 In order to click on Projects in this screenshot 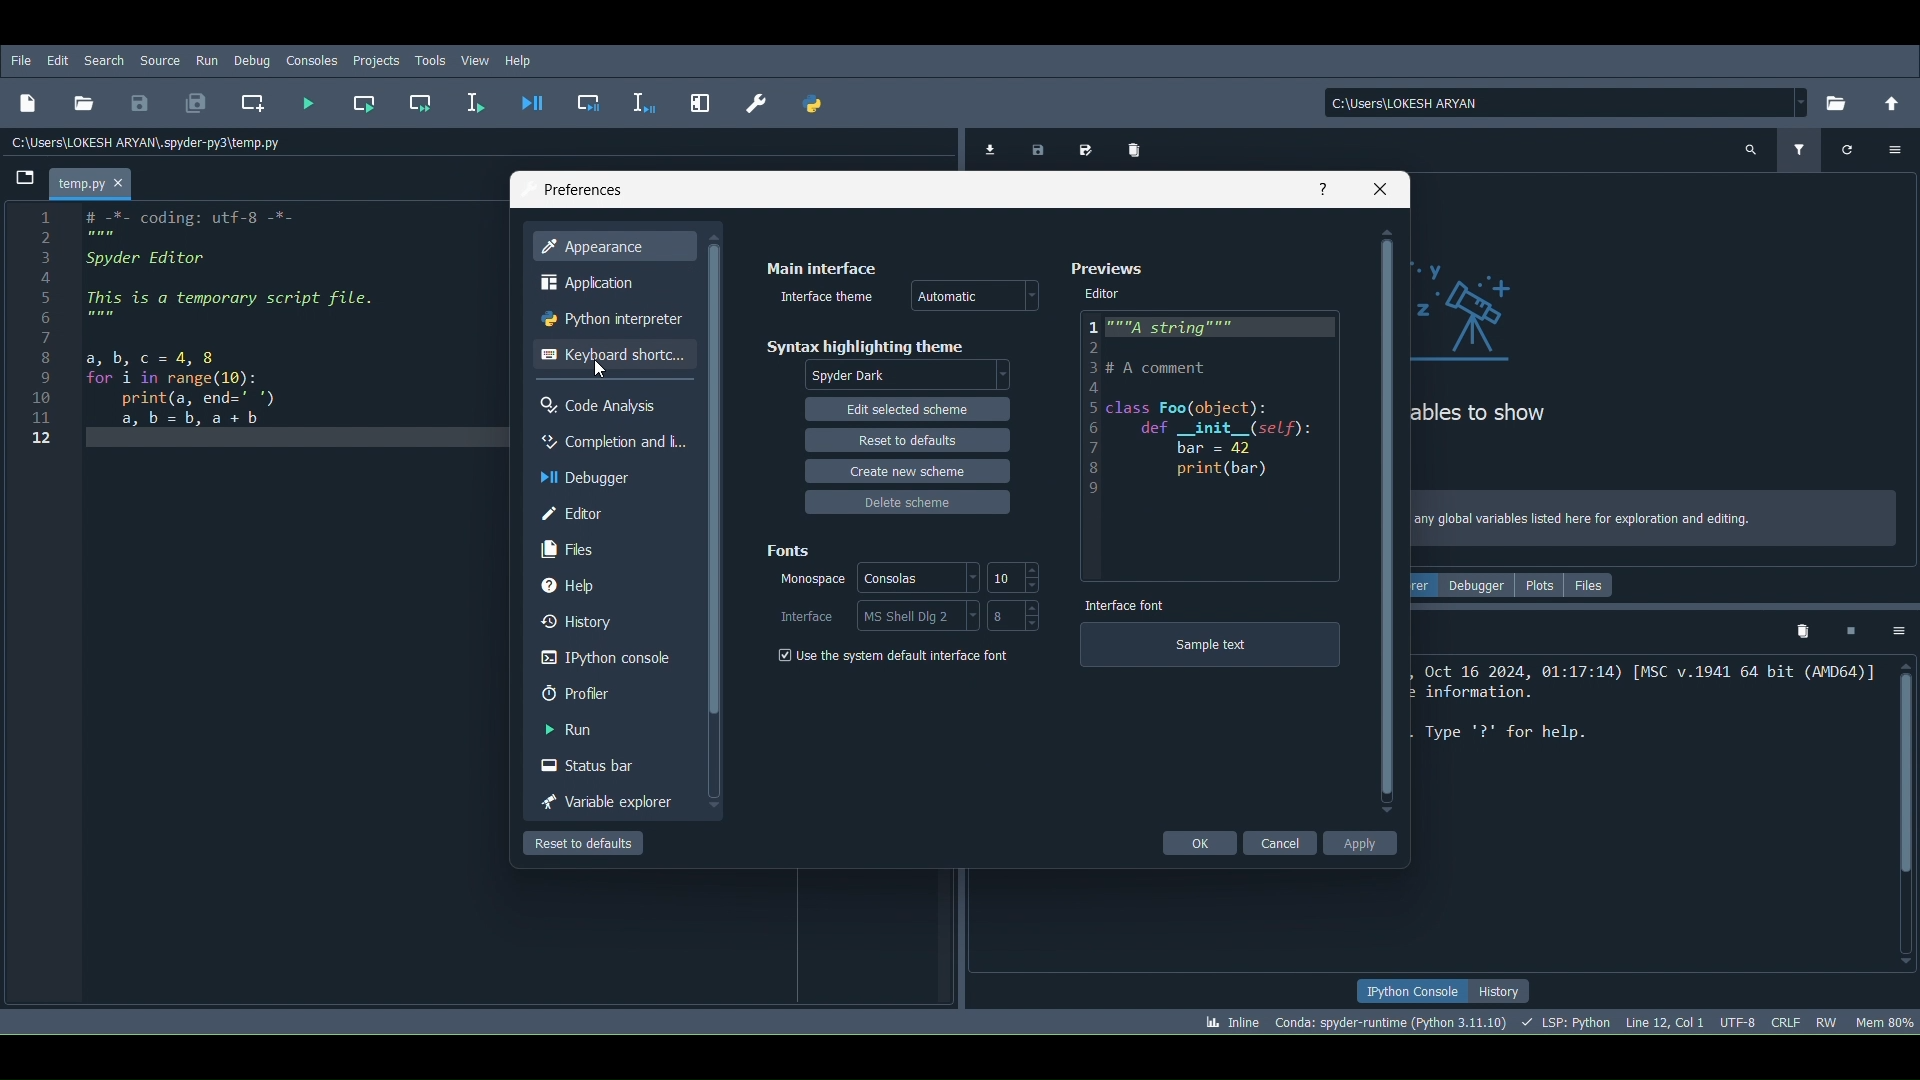, I will do `click(377, 59)`.